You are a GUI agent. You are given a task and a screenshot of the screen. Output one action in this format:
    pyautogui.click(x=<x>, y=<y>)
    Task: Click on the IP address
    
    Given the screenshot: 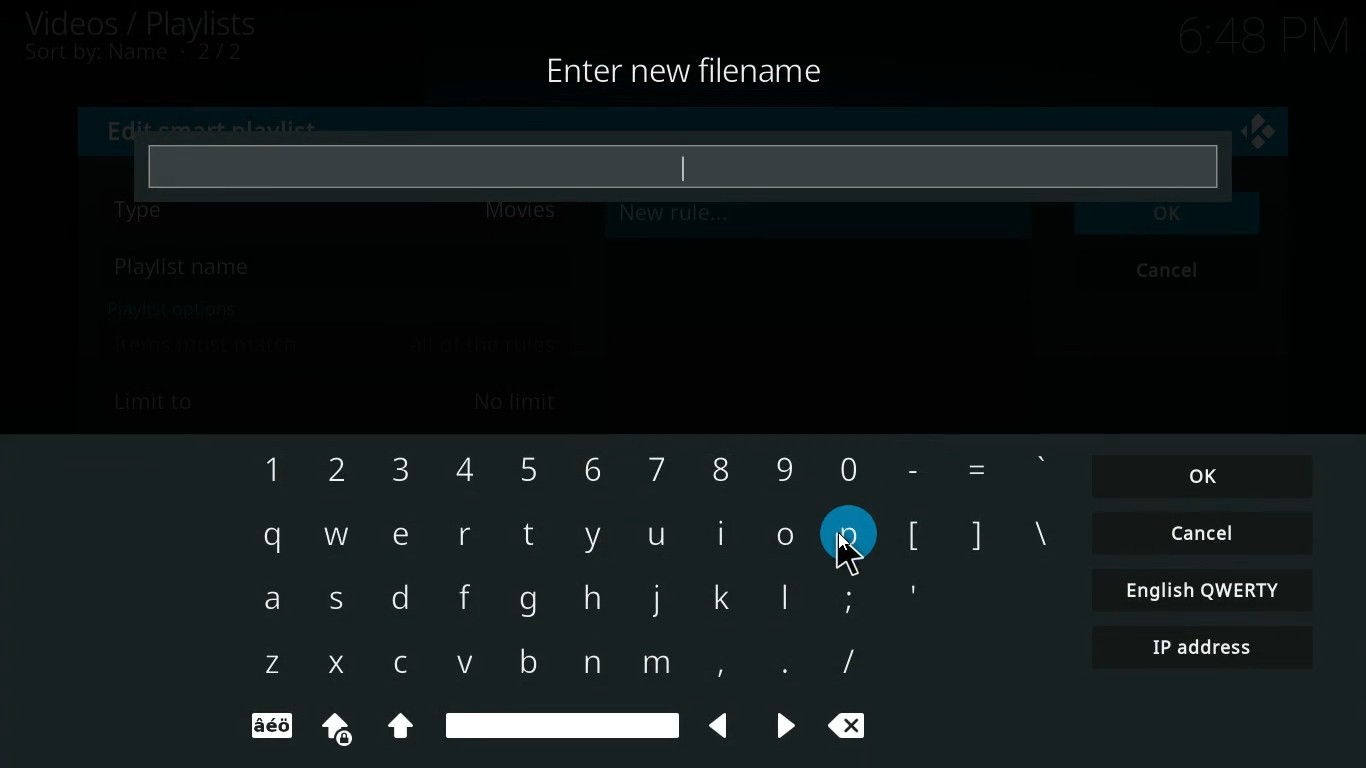 What is the action you would take?
    pyautogui.click(x=1204, y=650)
    